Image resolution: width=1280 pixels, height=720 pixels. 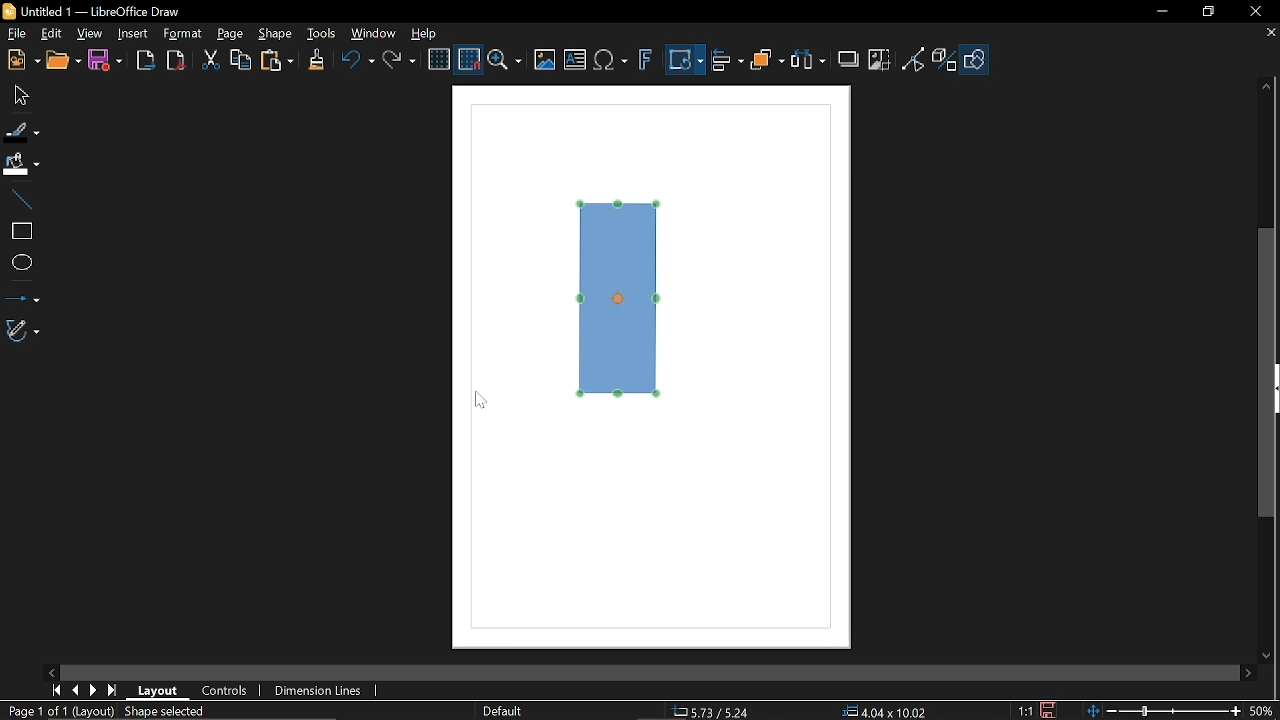 I want to click on restore down, so click(x=1206, y=13).